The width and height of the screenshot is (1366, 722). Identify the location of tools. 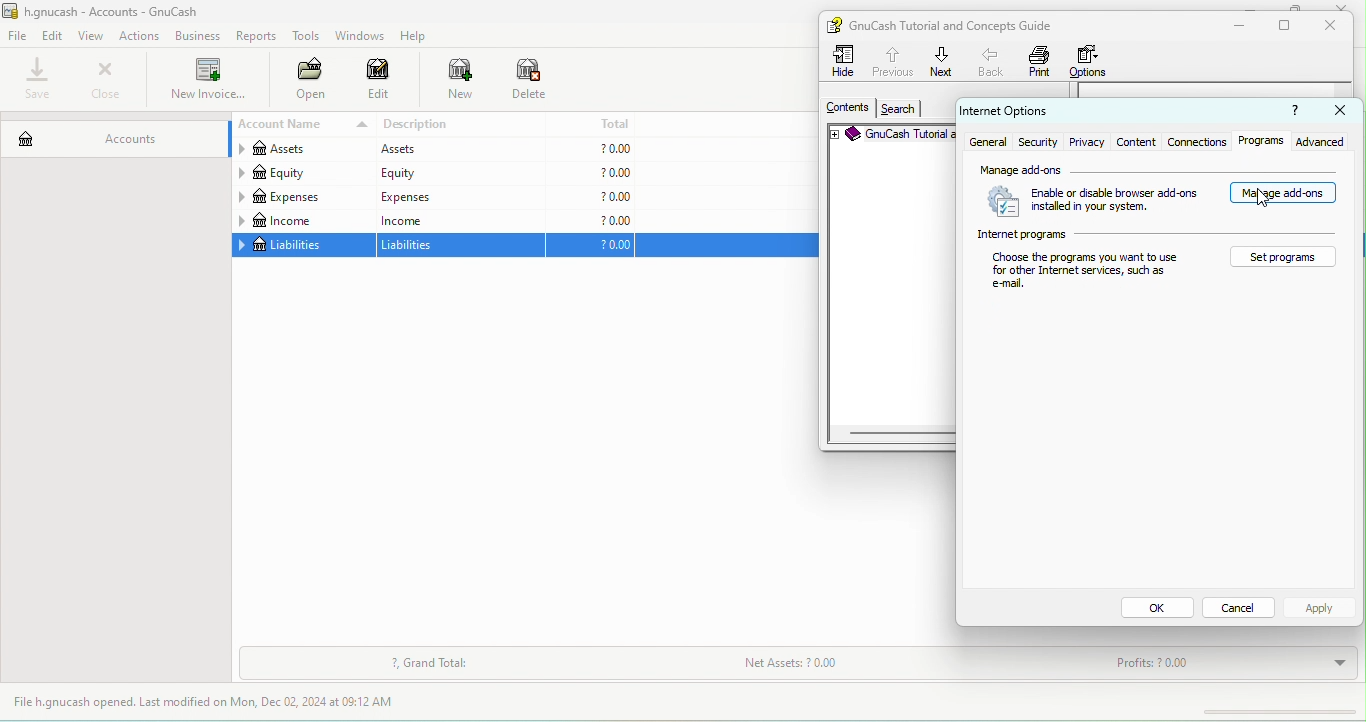
(307, 38).